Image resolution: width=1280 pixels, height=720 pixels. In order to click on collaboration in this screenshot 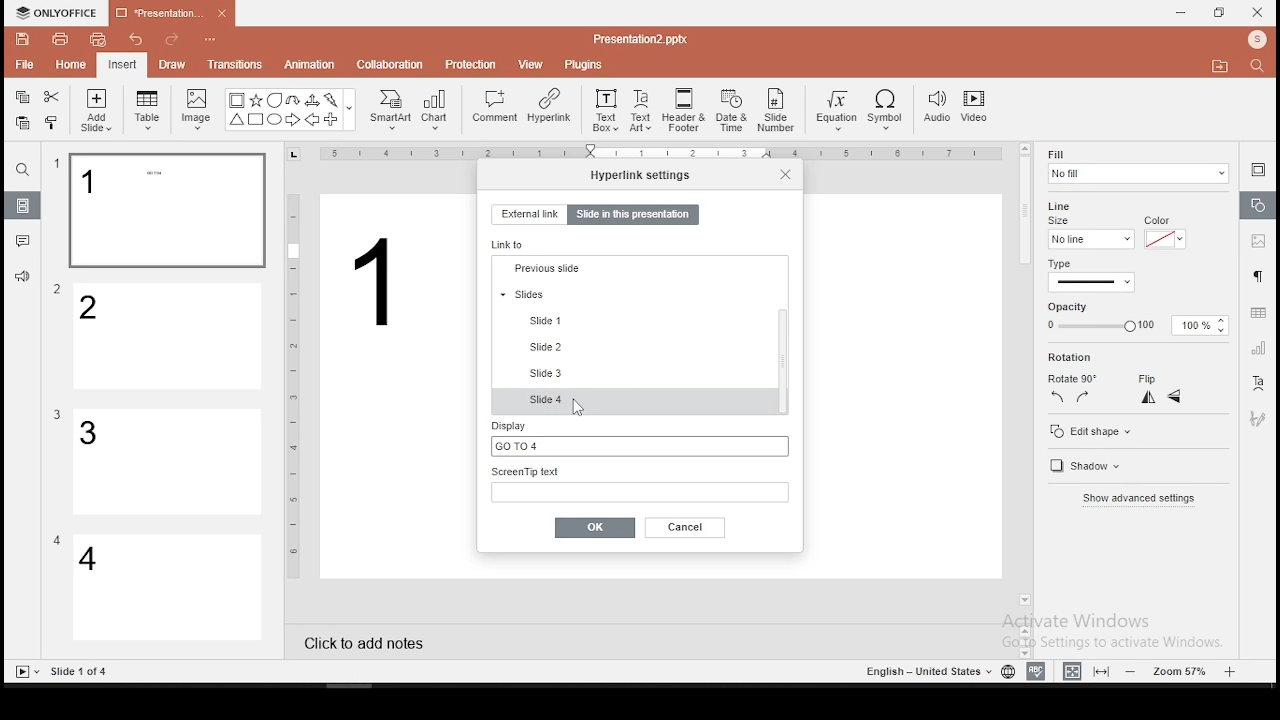, I will do `click(392, 63)`.